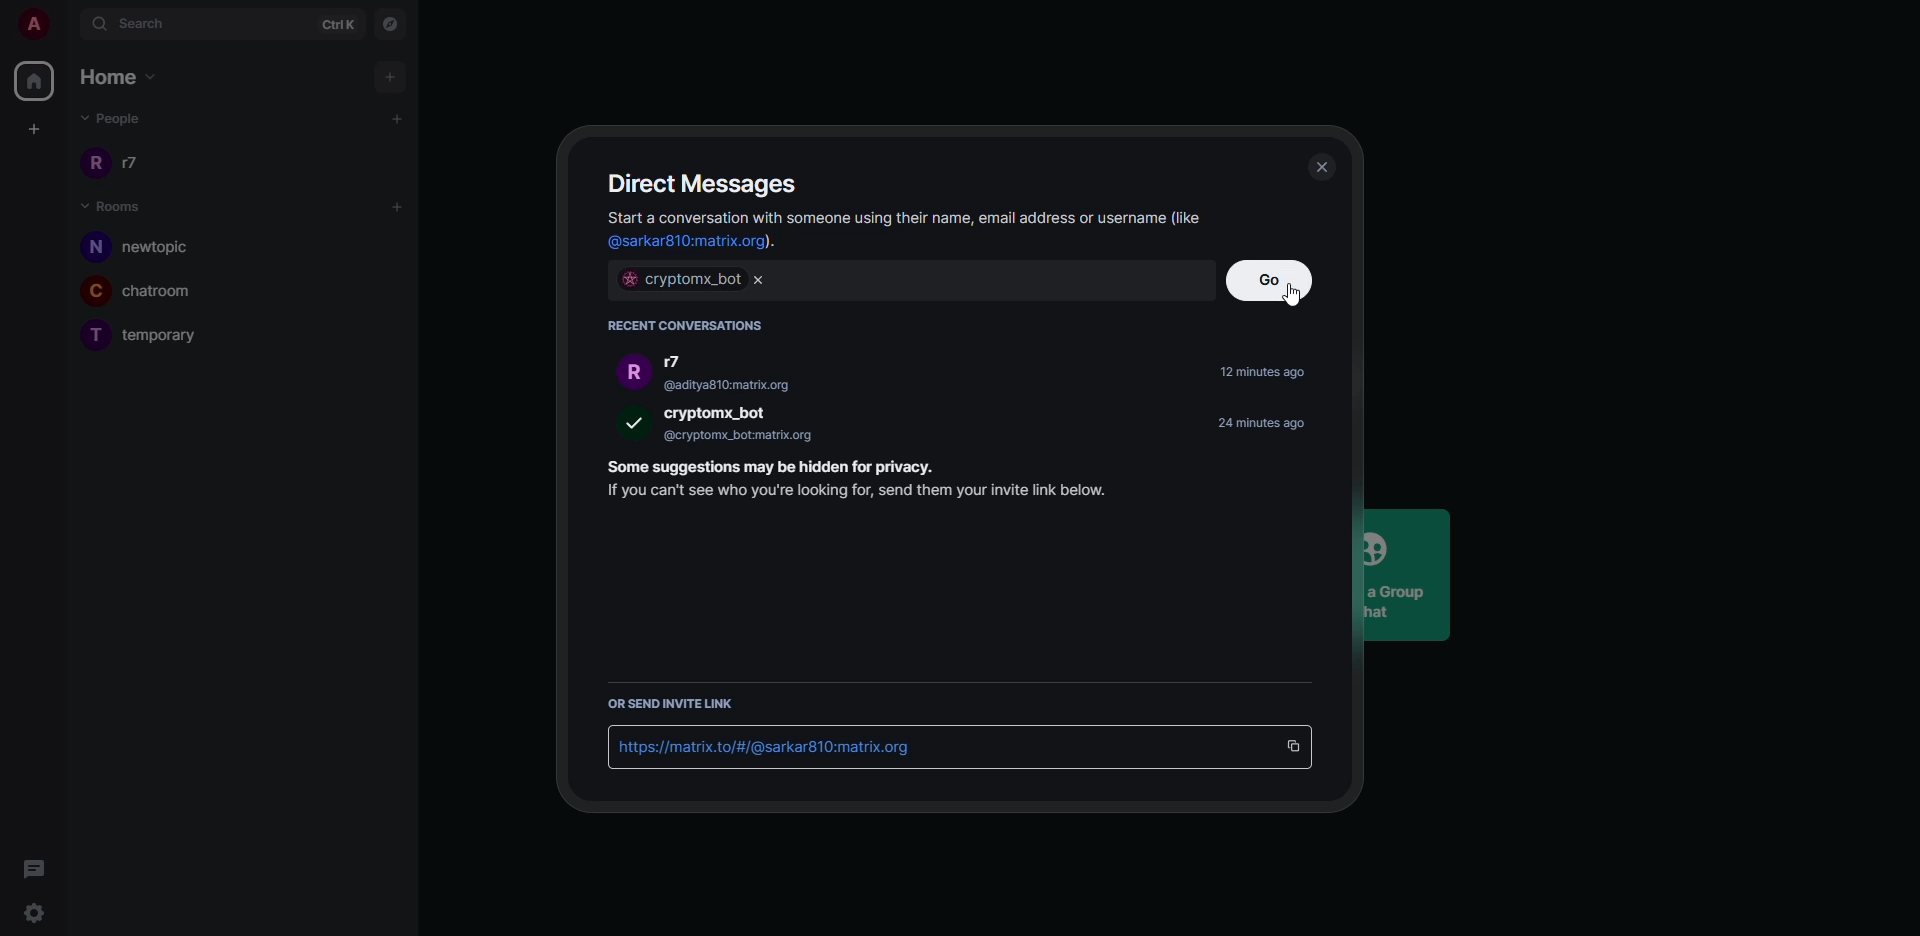  What do you see at coordinates (729, 412) in the screenshot?
I see `bot` at bounding box center [729, 412].